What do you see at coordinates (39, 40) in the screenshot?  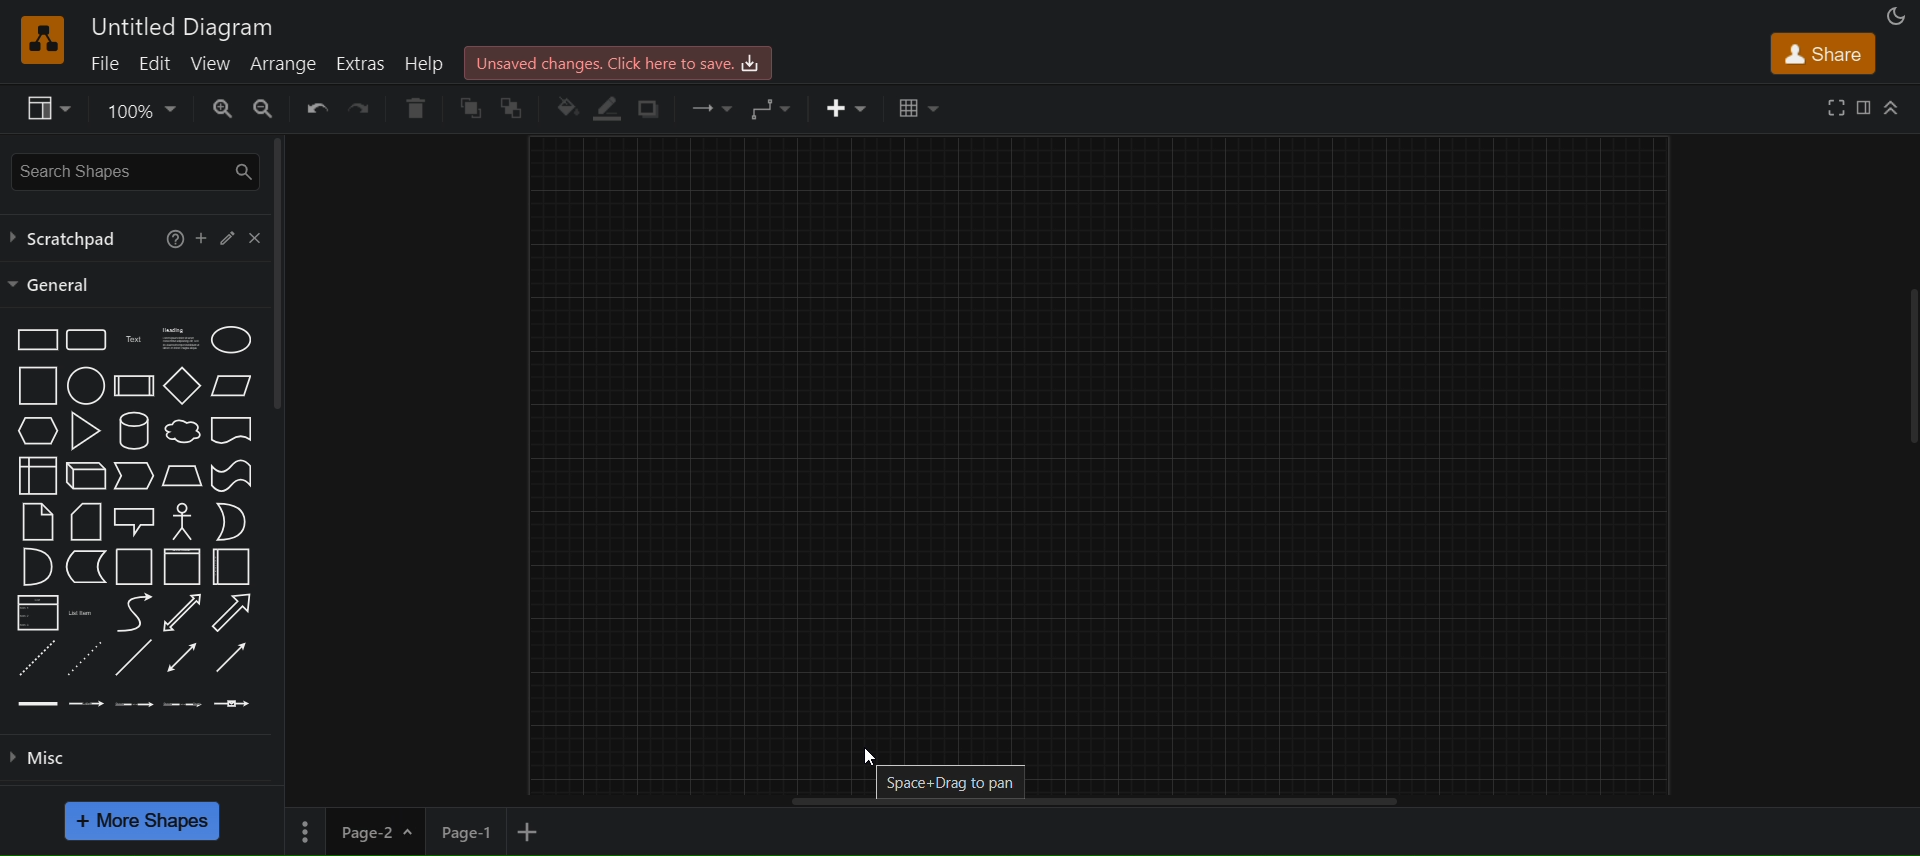 I see `logo` at bounding box center [39, 40].